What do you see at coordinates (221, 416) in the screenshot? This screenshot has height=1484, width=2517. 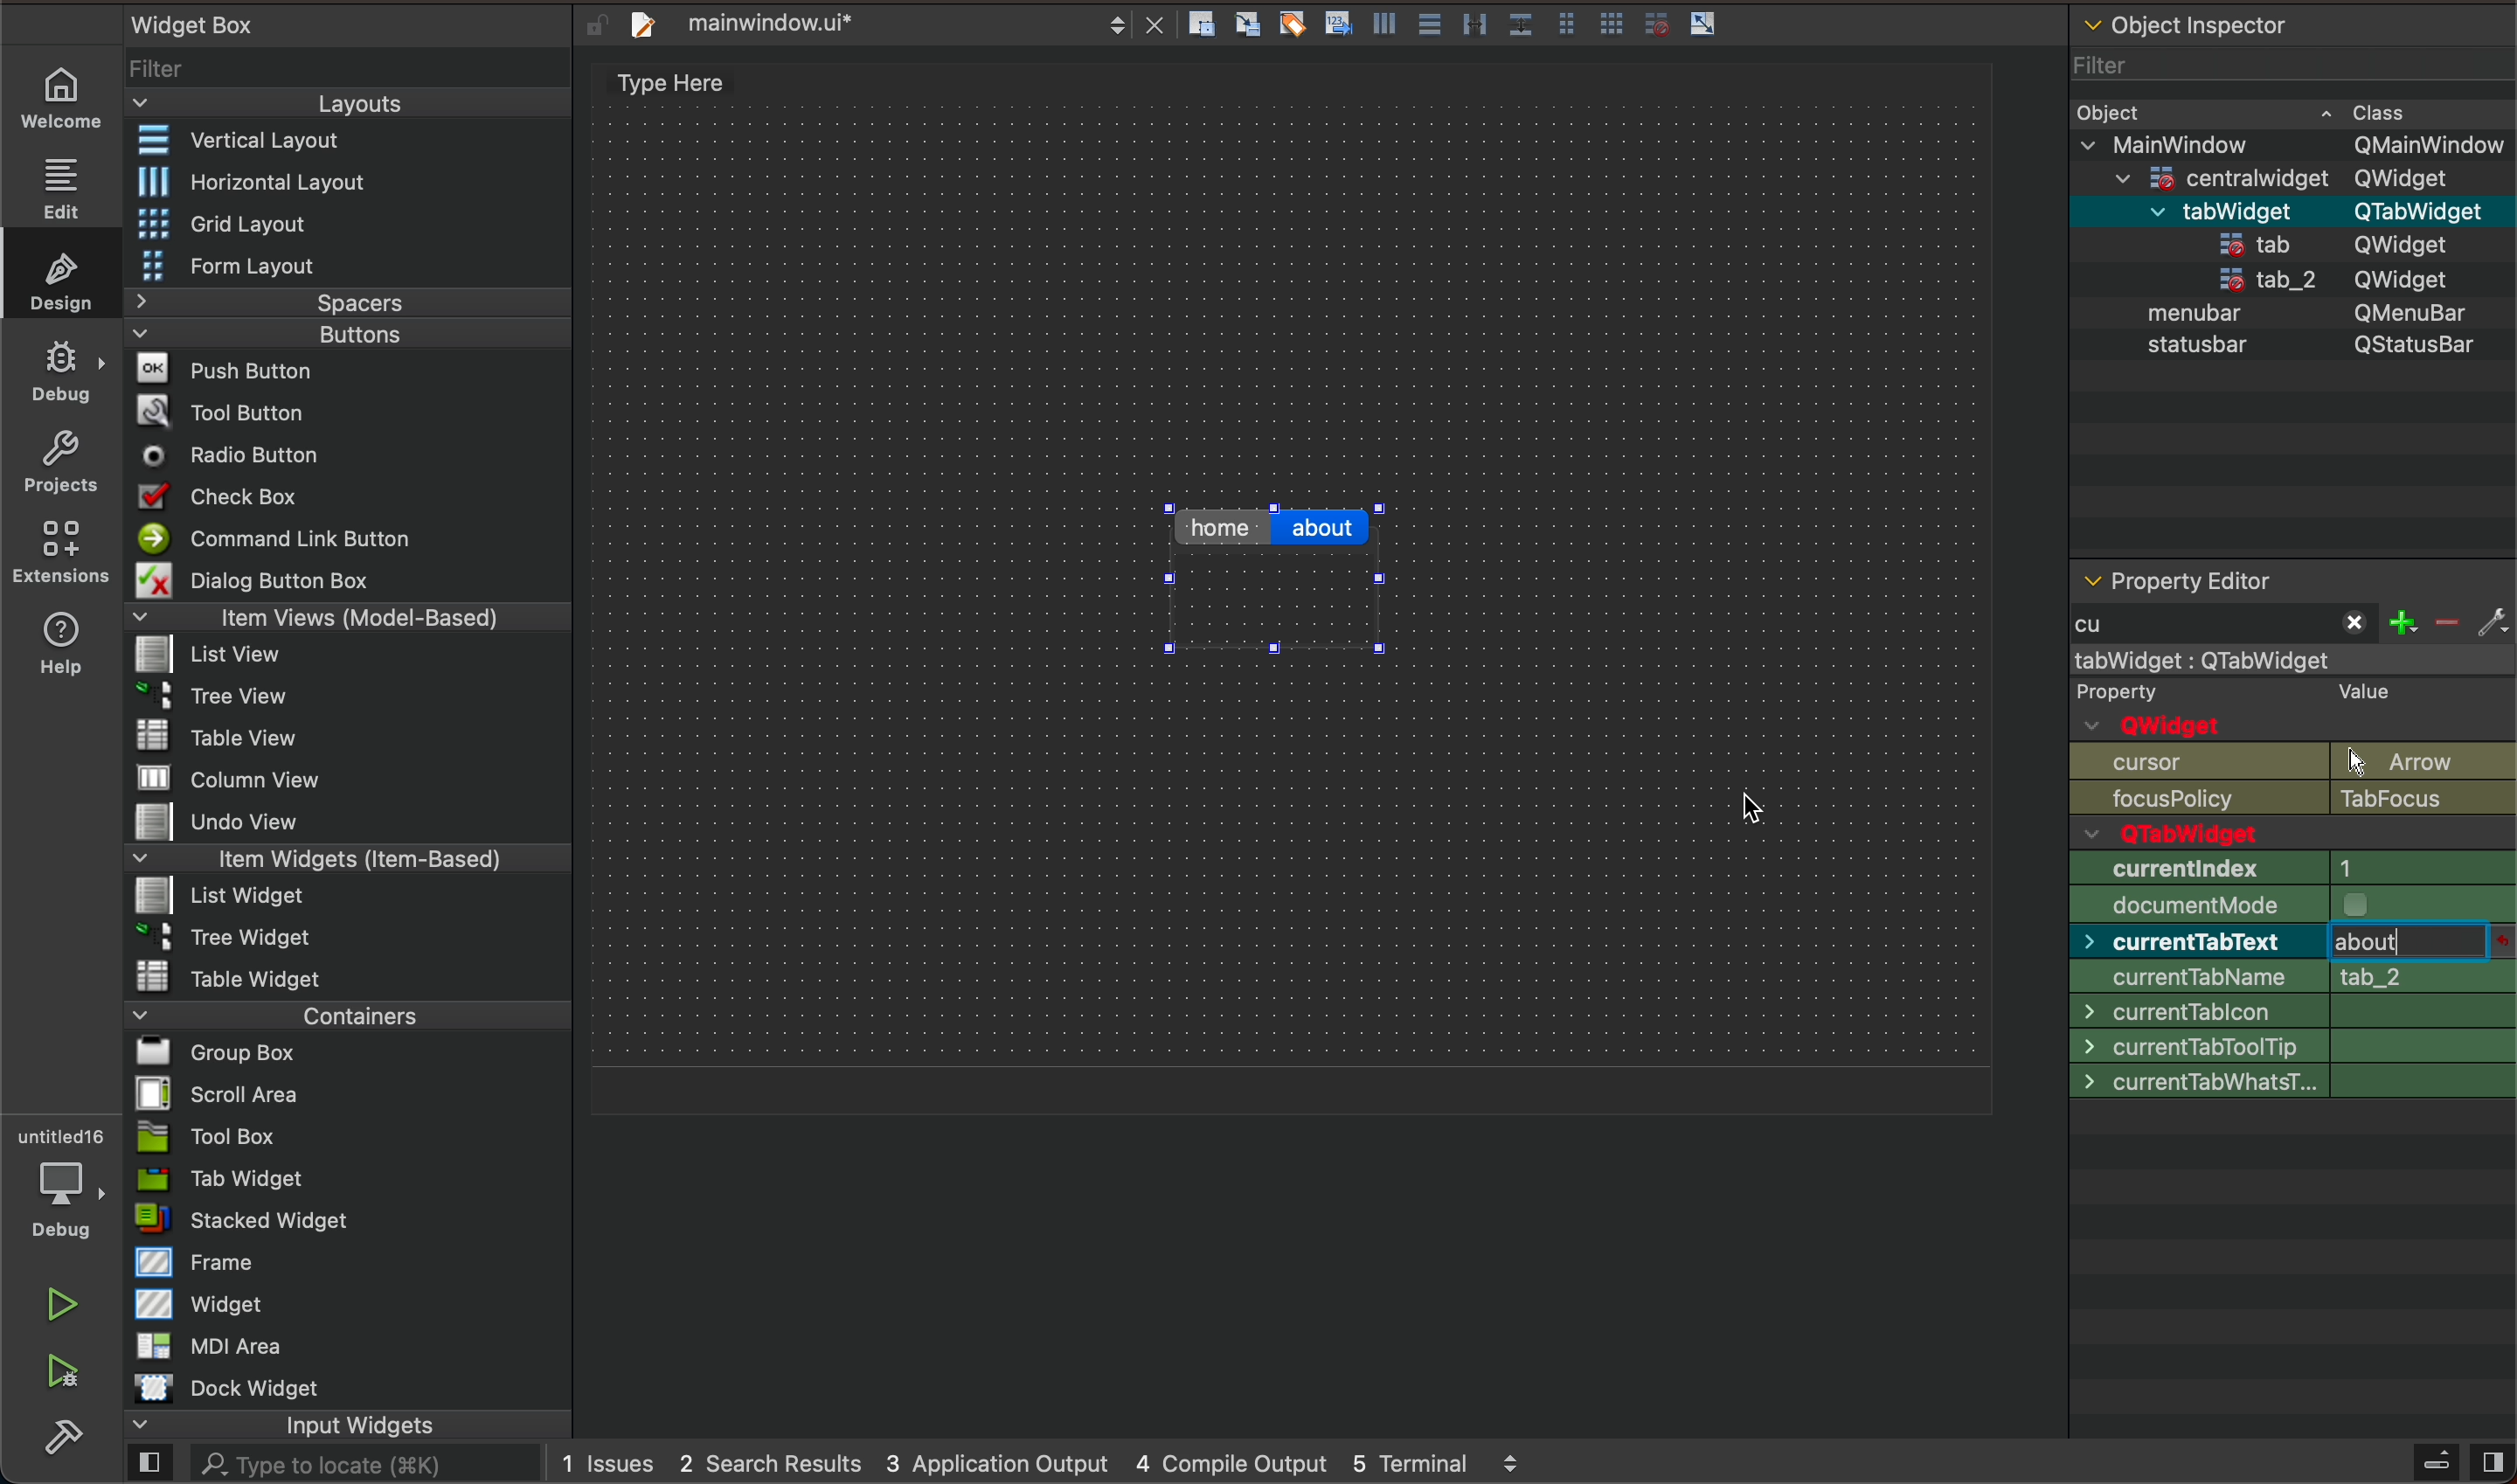 I see `Tool Button` at bounding box center [221, 416].